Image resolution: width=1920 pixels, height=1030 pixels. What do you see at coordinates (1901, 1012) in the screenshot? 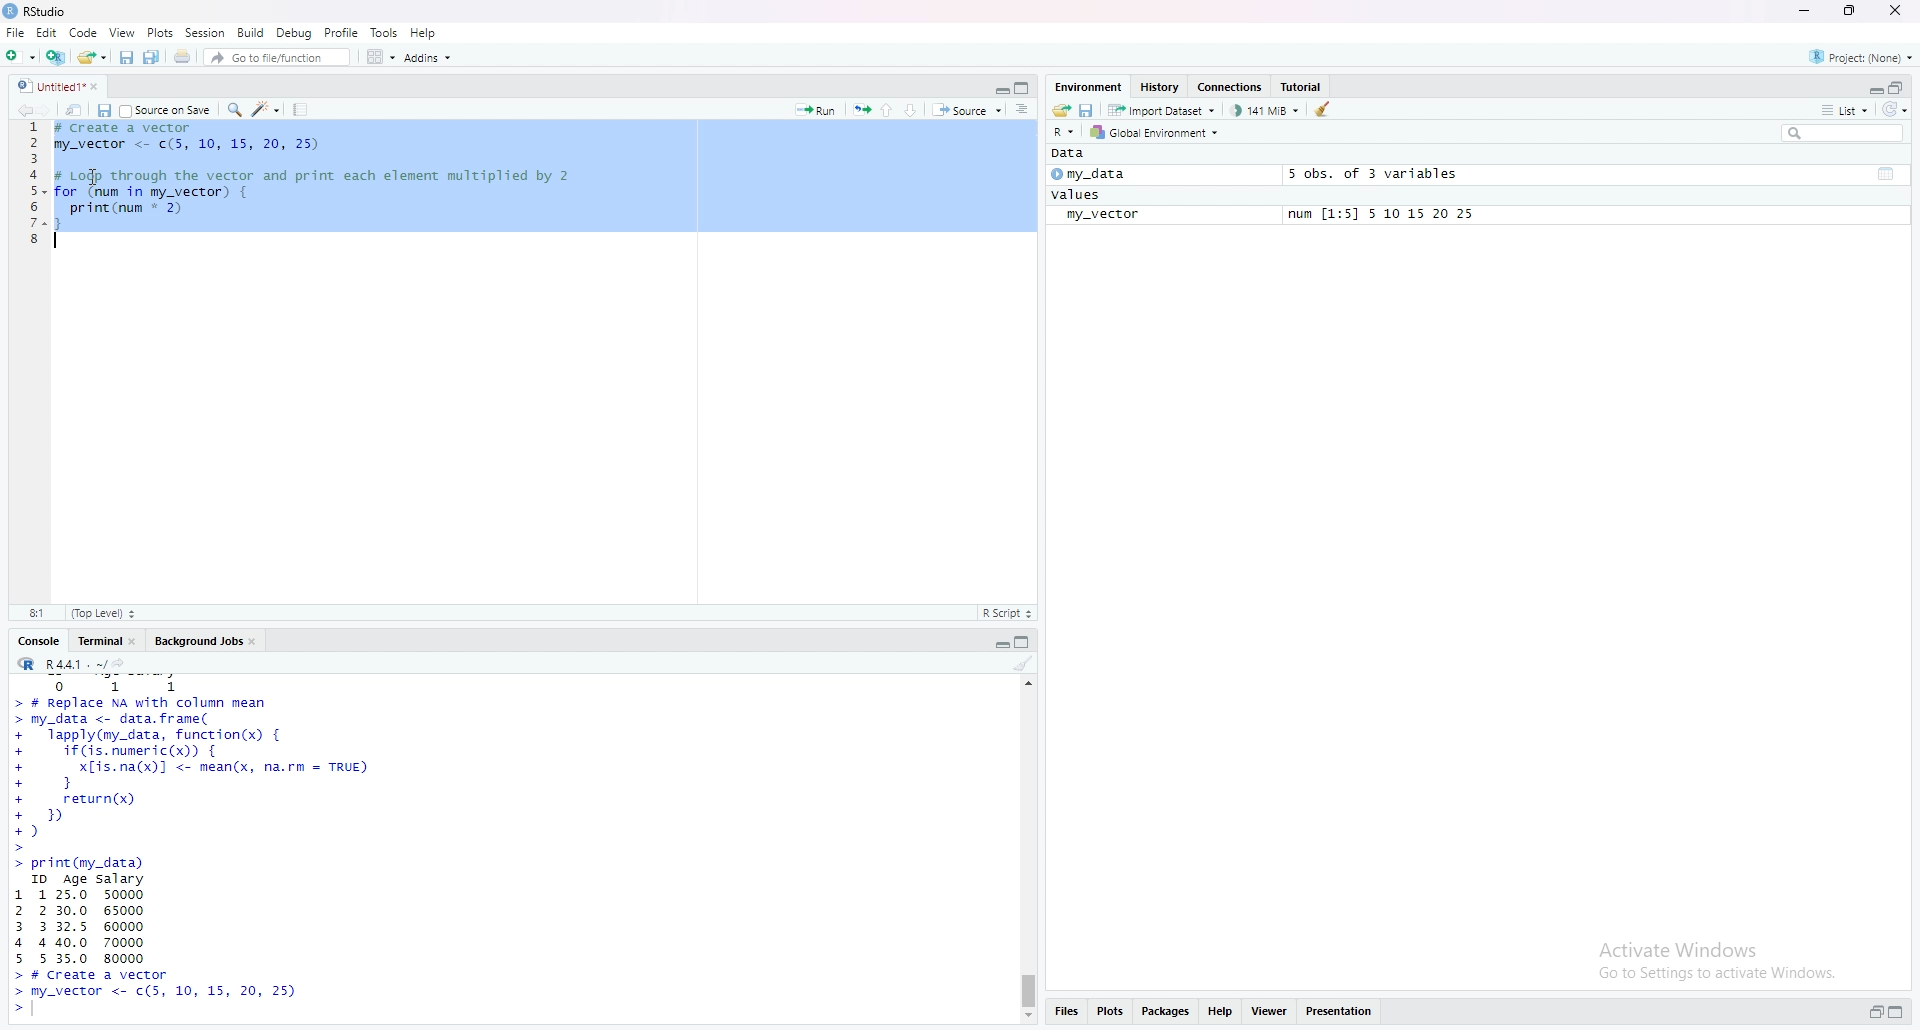
I see `collapse` at bounding box center [1901, 1012].